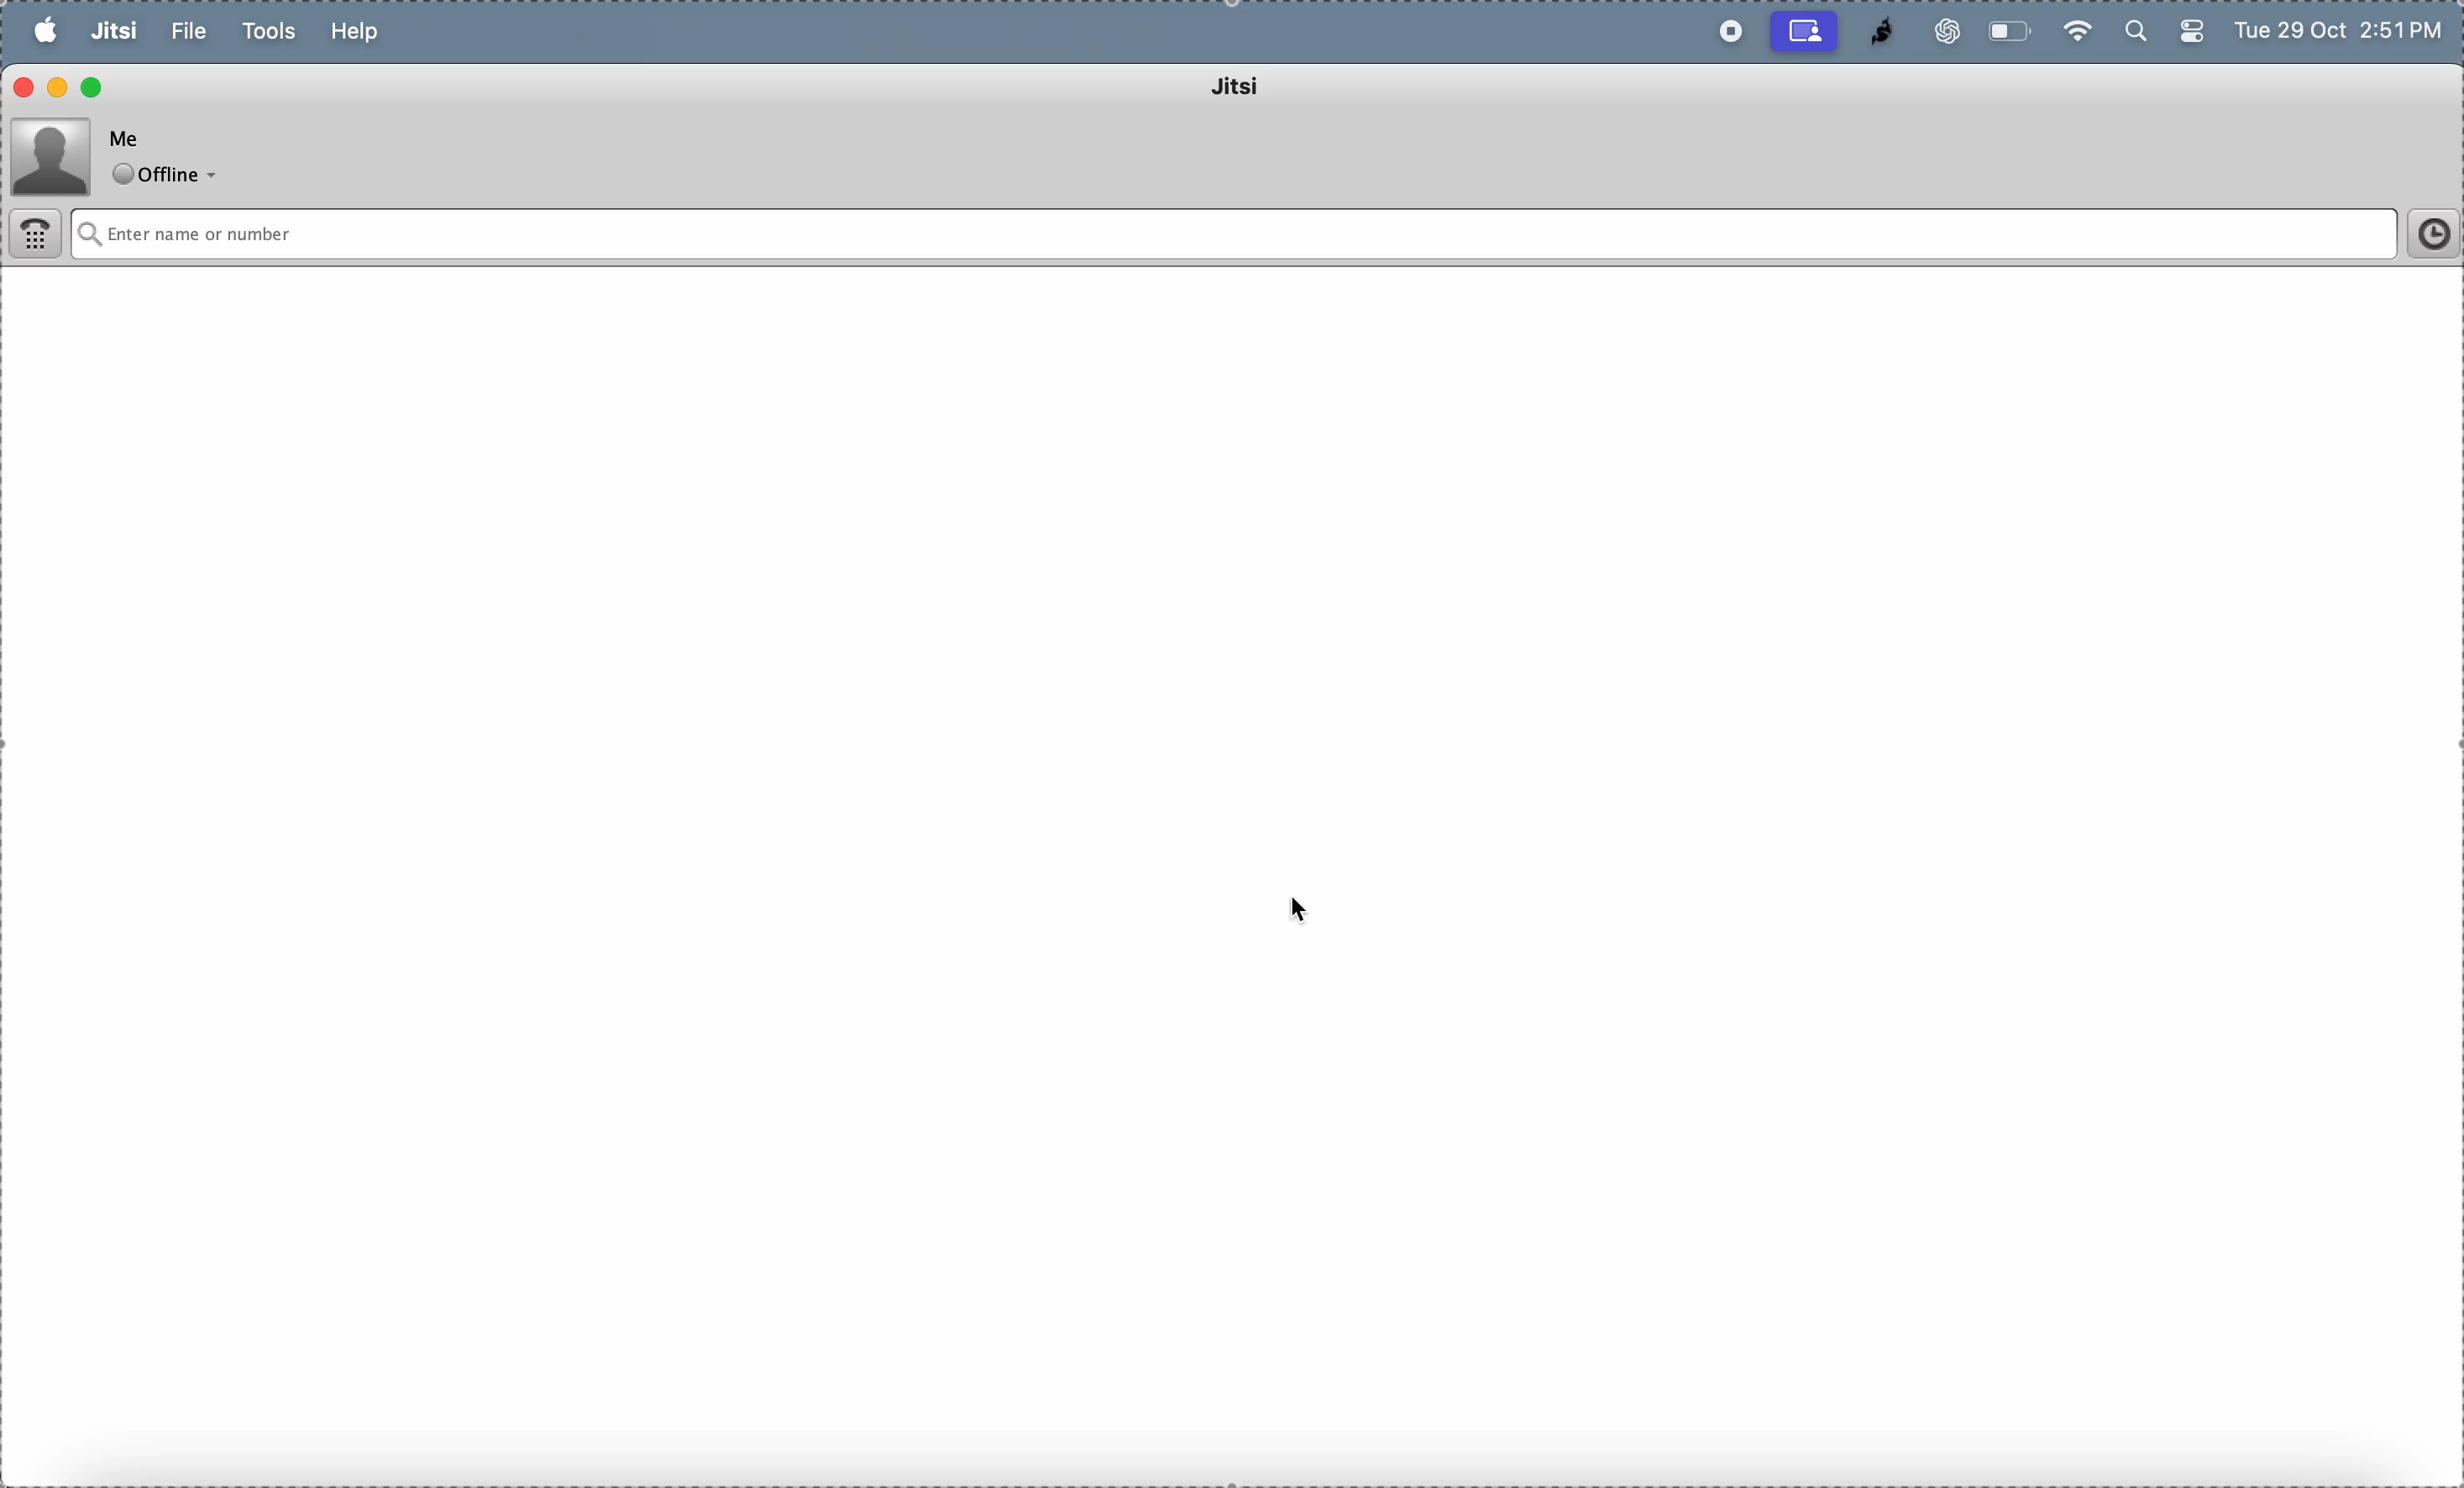 This screenshot has width=2464, height=1488. What do you see at coordinates (2426, 234) in the screenshot?
I see `time frame` at bounding box center [2426, 234].